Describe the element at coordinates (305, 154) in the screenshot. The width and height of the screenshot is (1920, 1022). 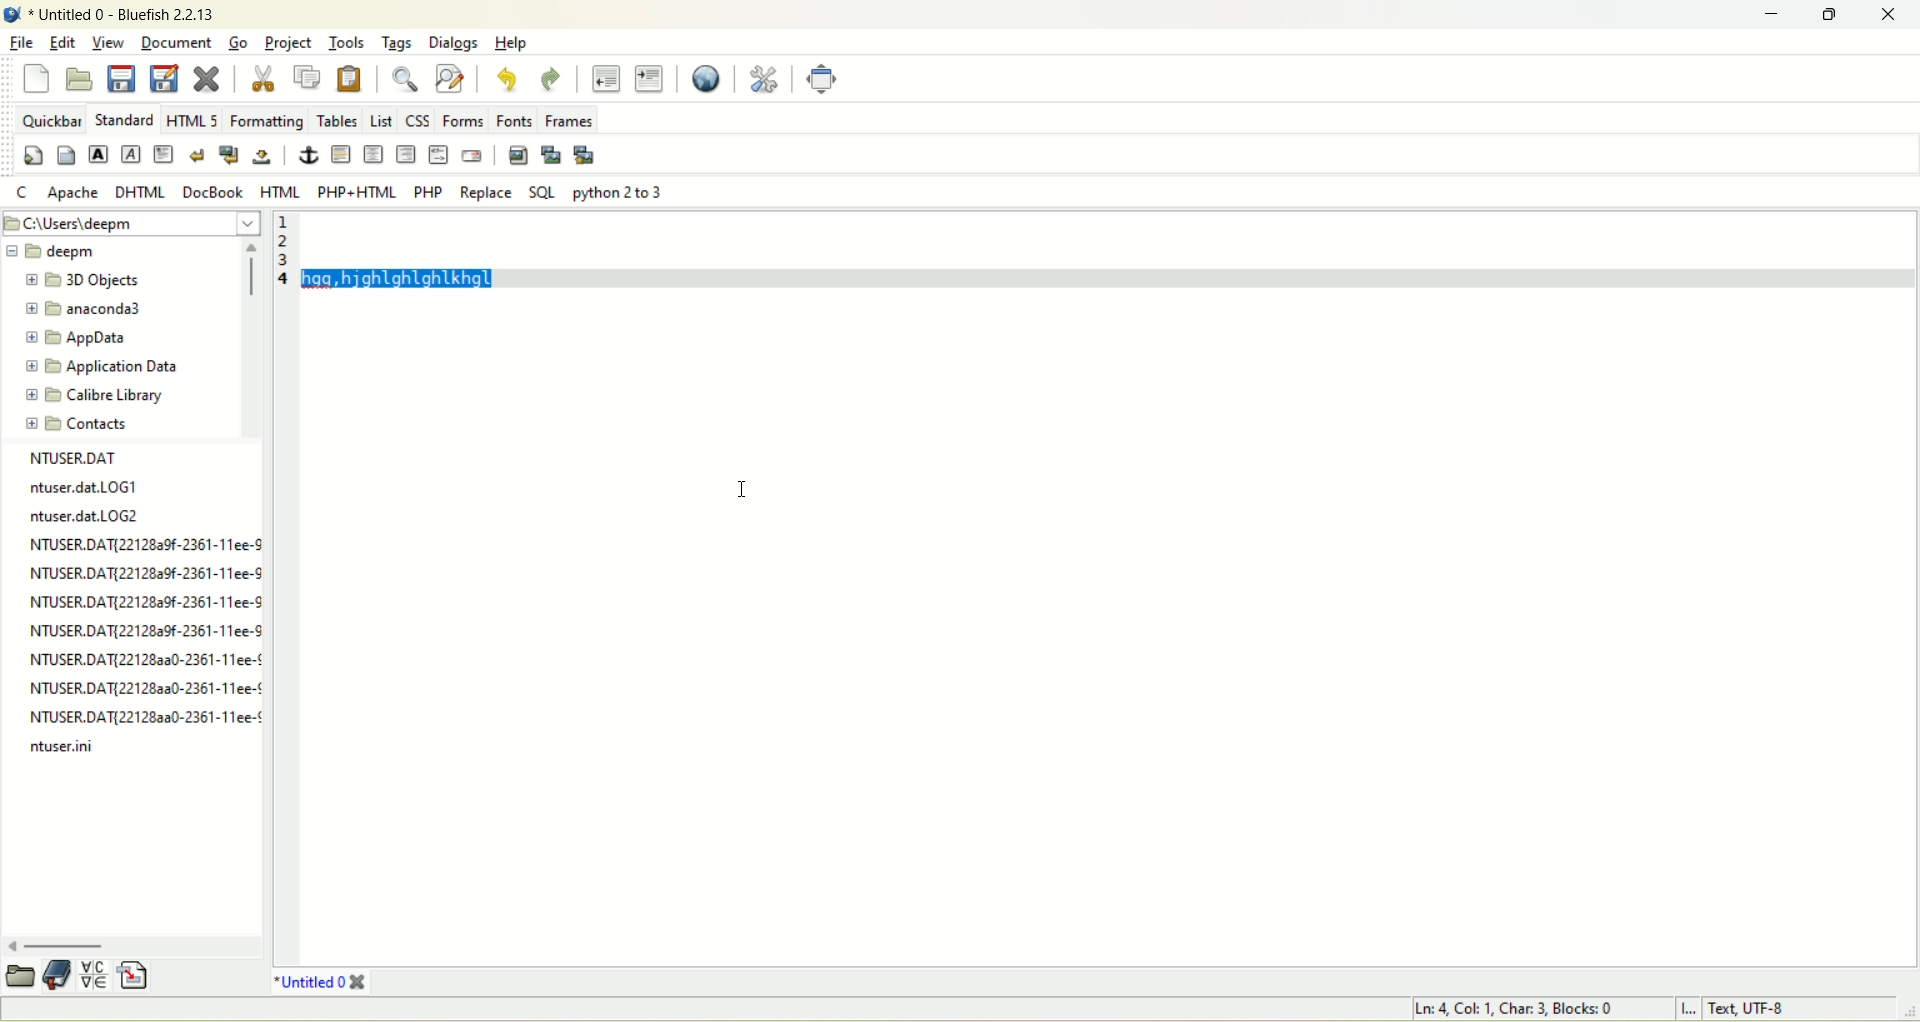
I see `anchor` at that location.